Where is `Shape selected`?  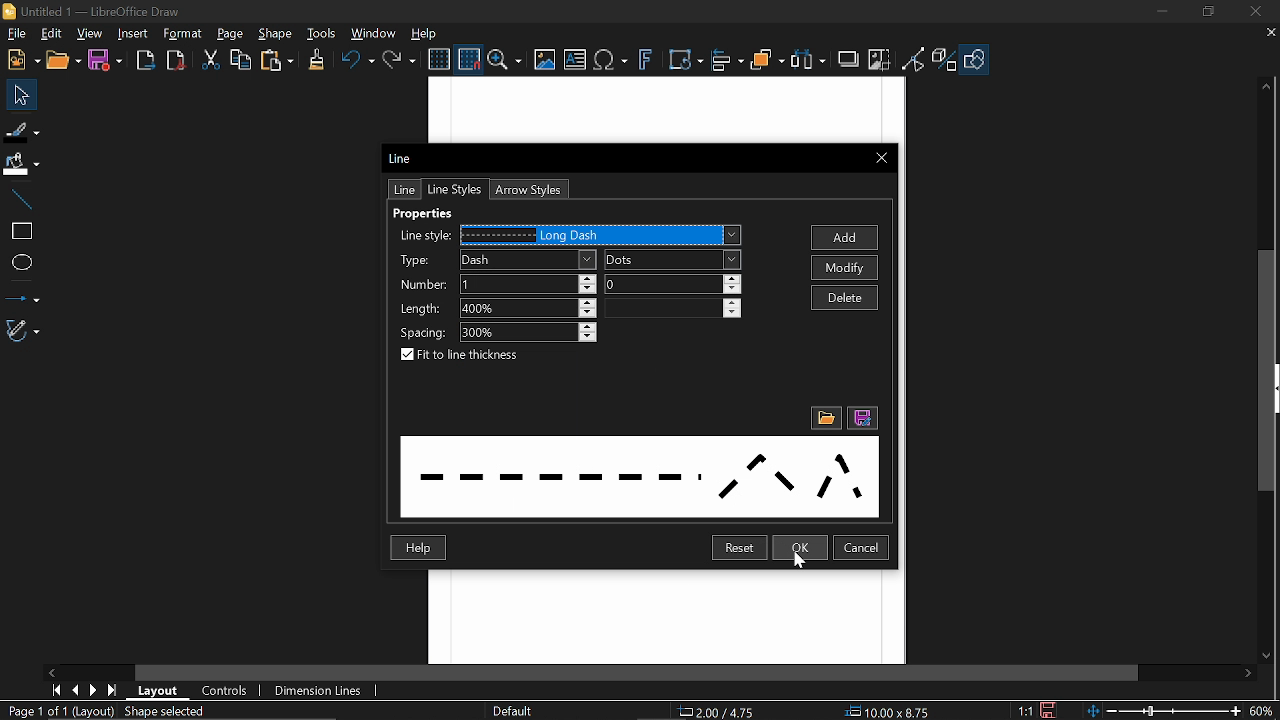 Shape selected is located at coordinates (182, 712).